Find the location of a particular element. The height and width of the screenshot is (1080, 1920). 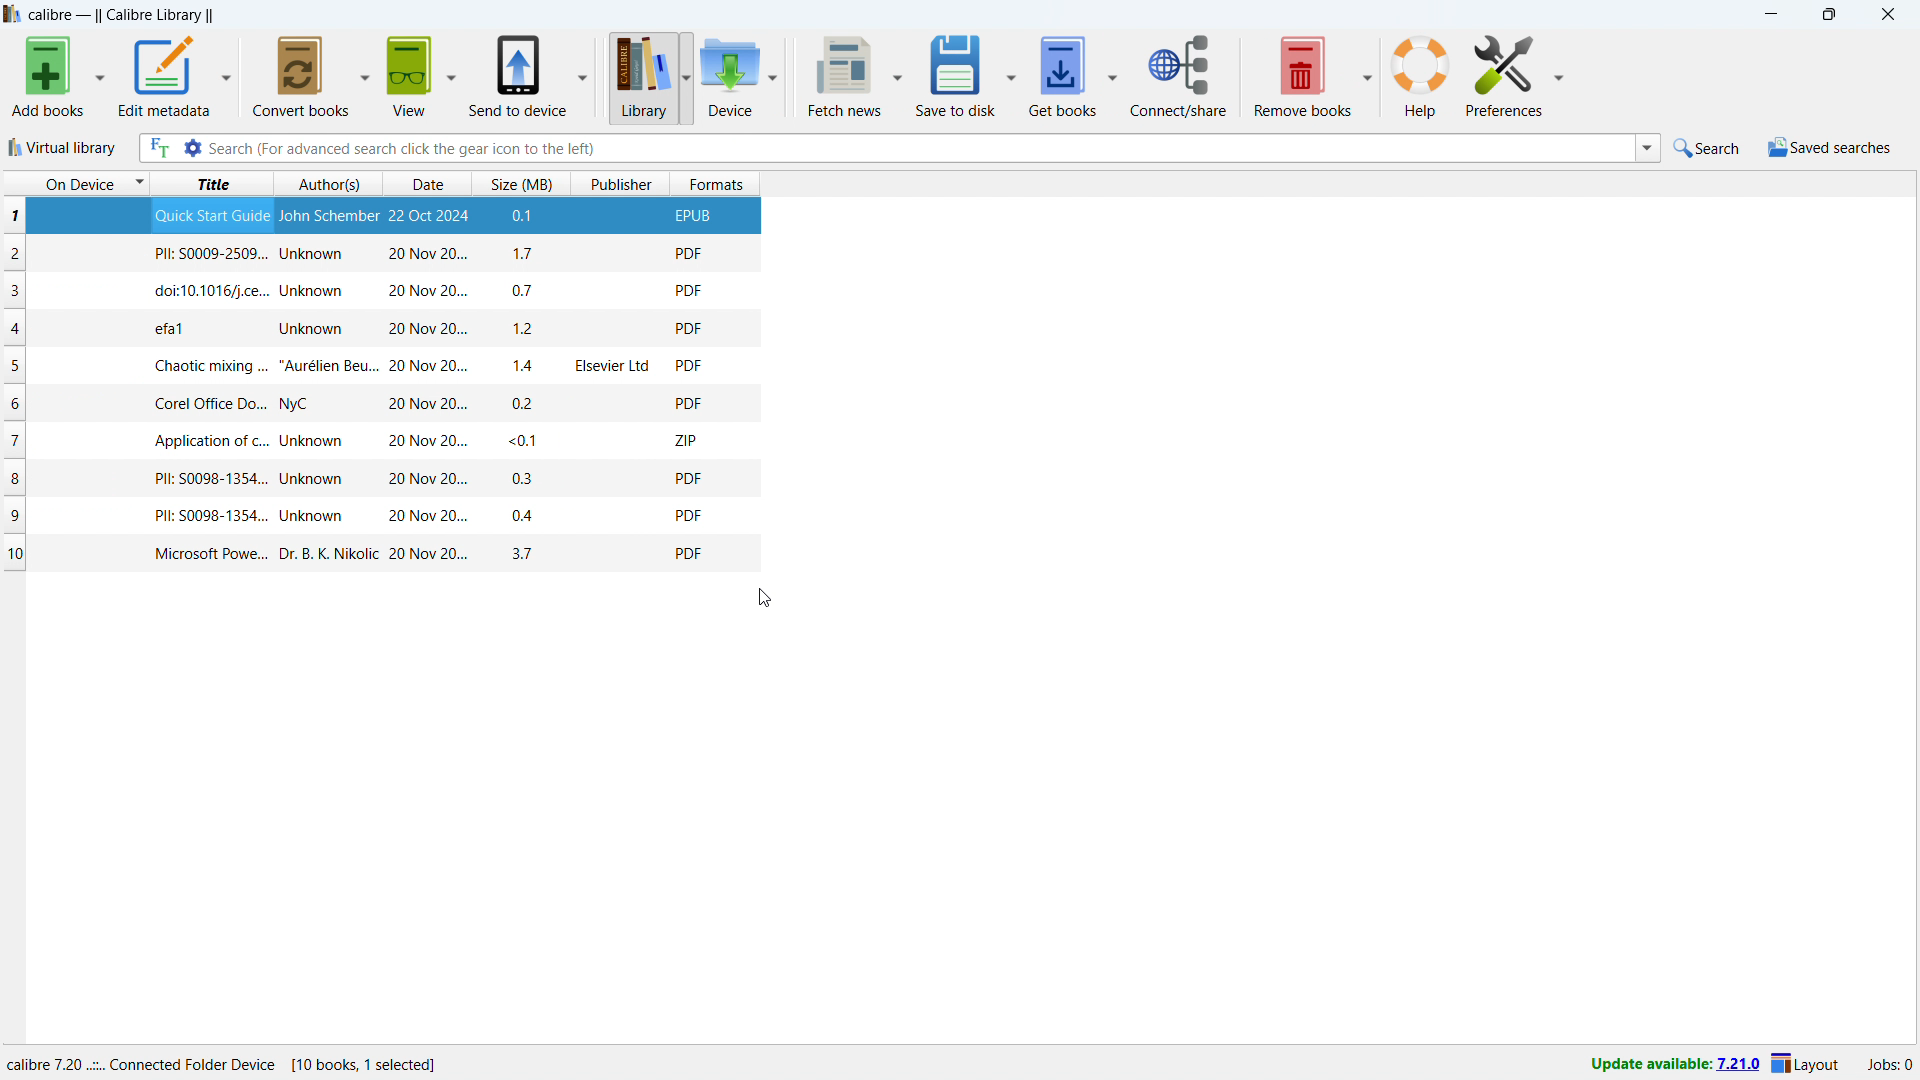

one book entry is located at coordinates (381, 330).